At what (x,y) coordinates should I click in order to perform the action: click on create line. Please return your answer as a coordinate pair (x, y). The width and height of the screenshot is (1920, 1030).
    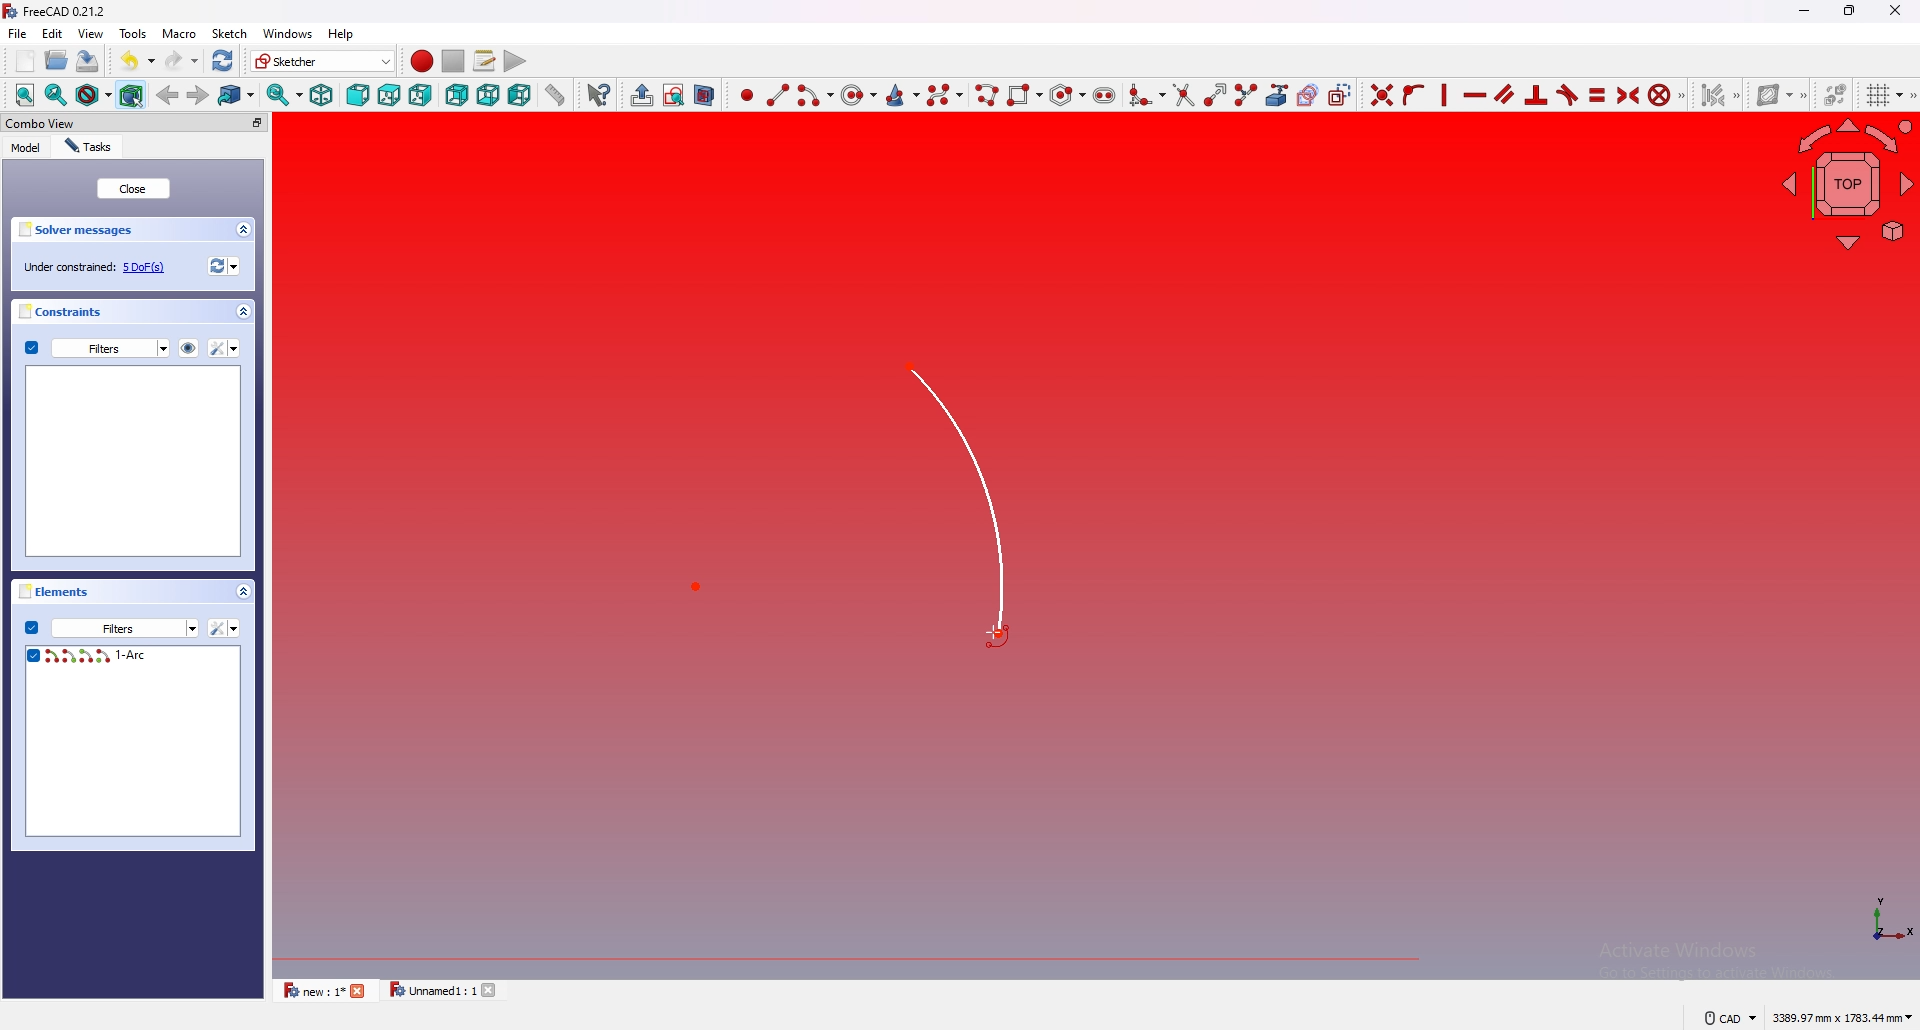
    Looking at the image, I should click on (778, 94).